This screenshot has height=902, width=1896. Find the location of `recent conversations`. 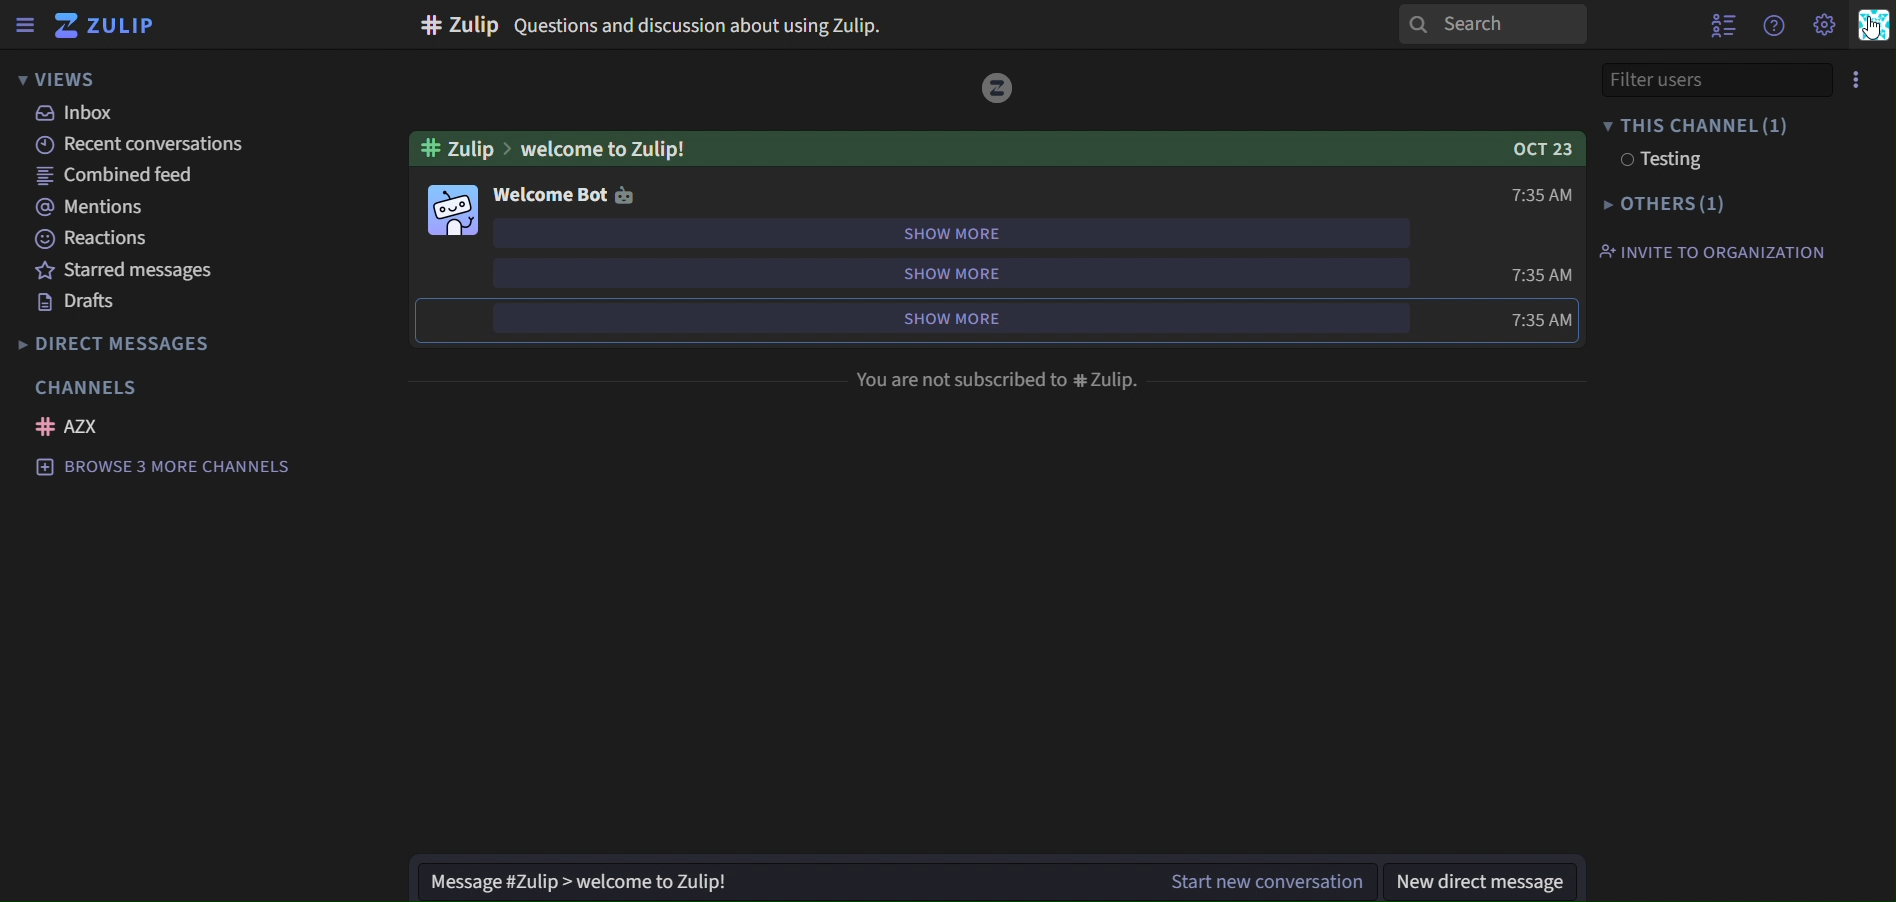

recent conversations is located at coordinates (137, 143).